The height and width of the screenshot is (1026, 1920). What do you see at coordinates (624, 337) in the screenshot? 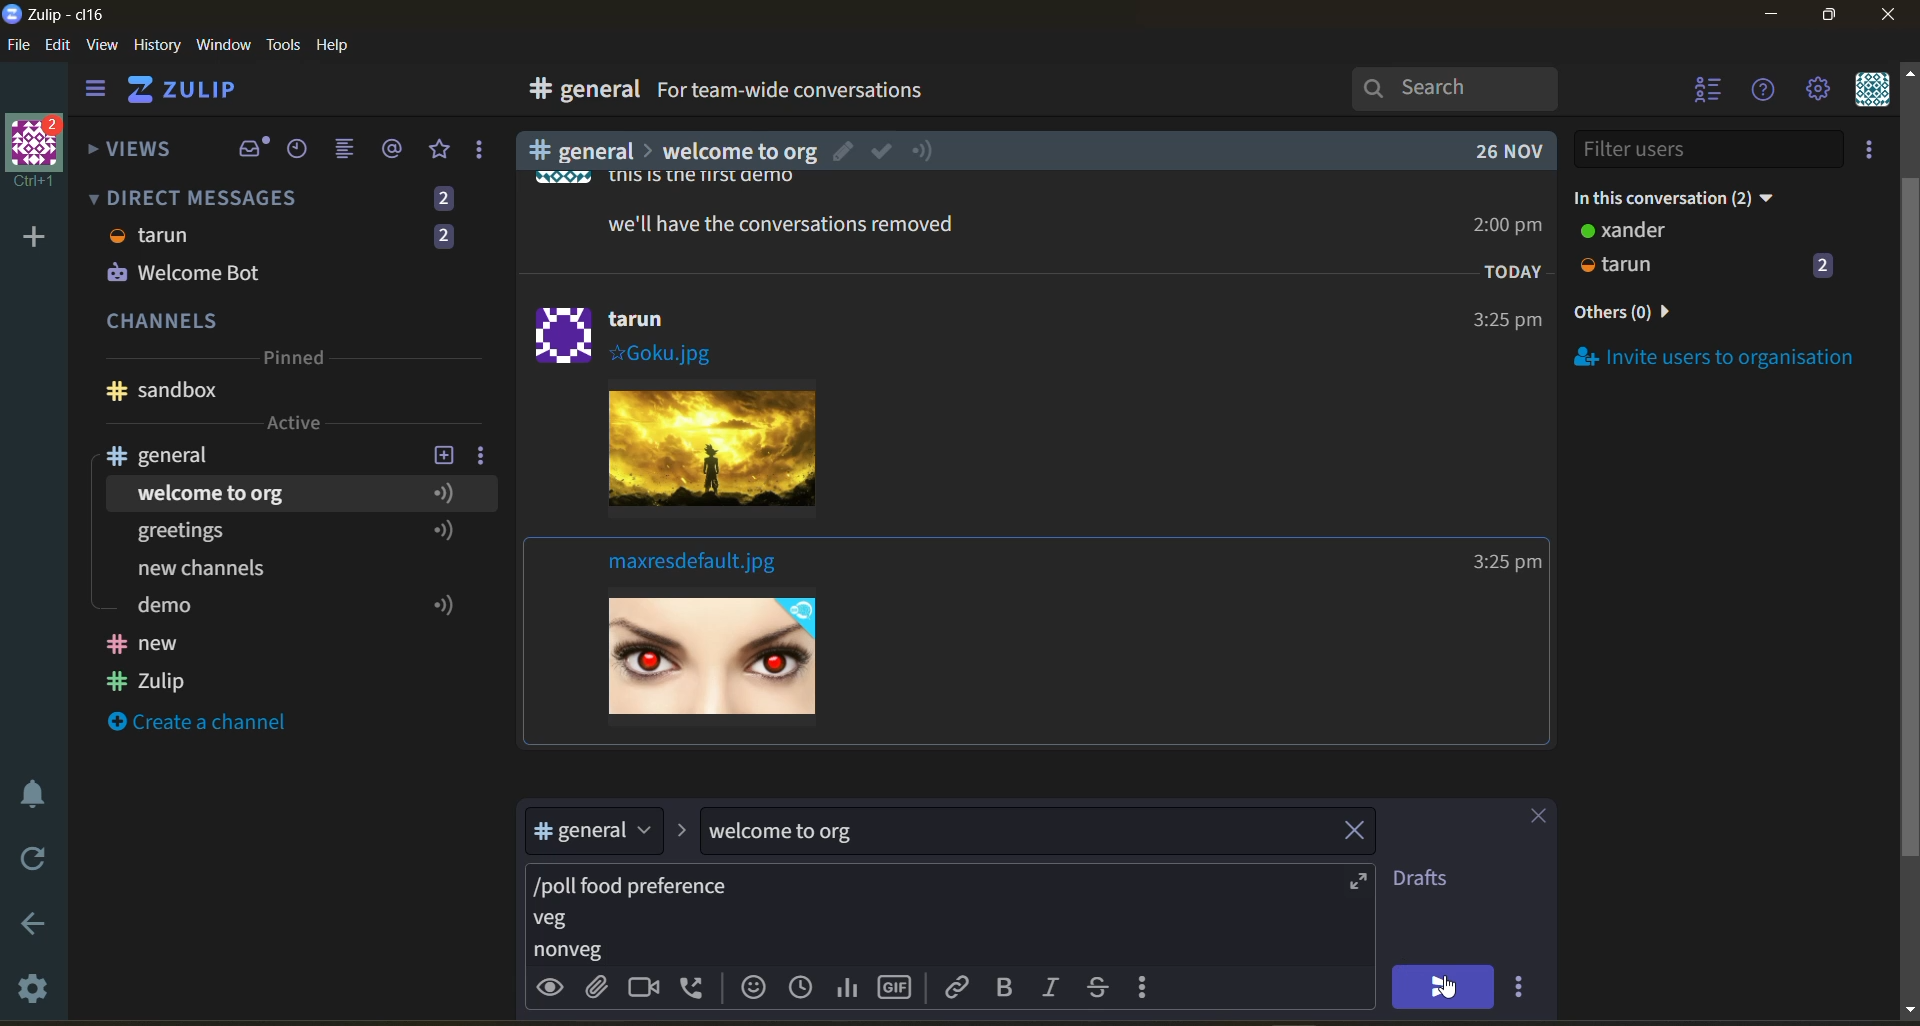
I see `` at bounding box center [624, 337].